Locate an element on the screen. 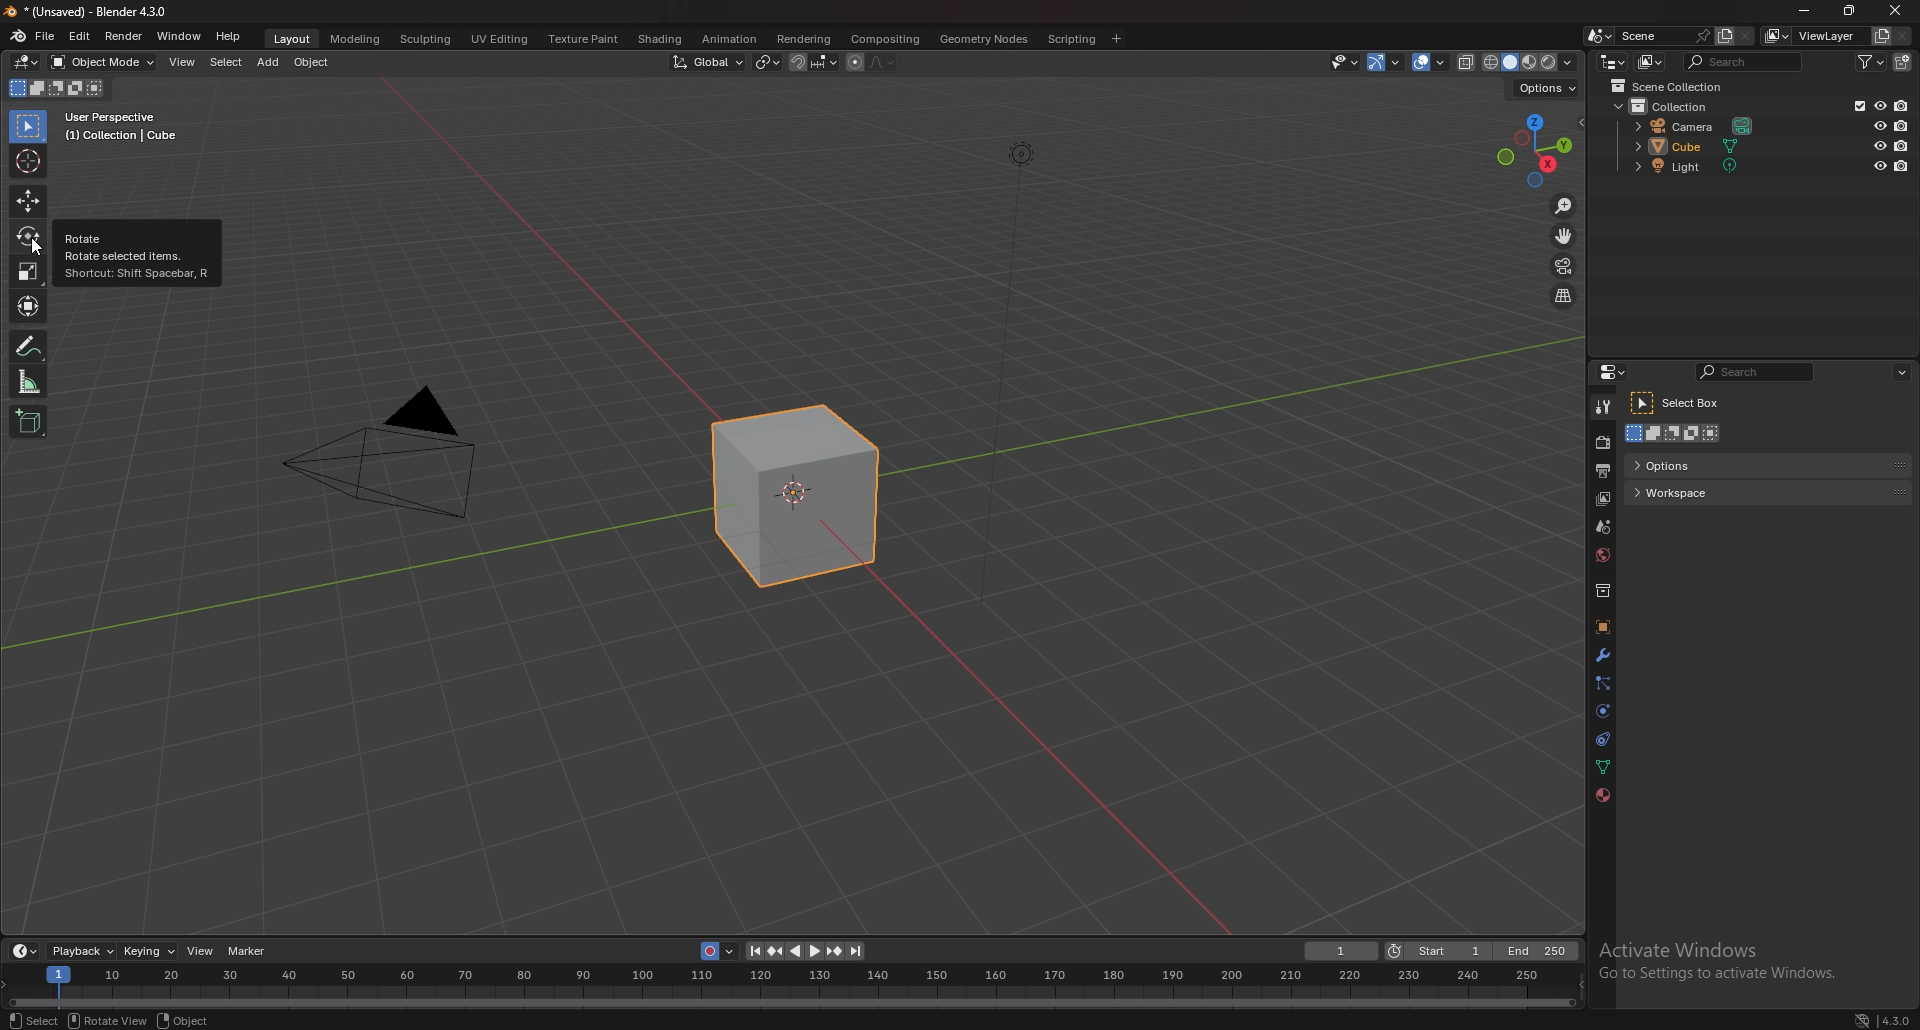 This screenshot has height=1030, width=1920. disable in render is located at coordinates (1903, 165).